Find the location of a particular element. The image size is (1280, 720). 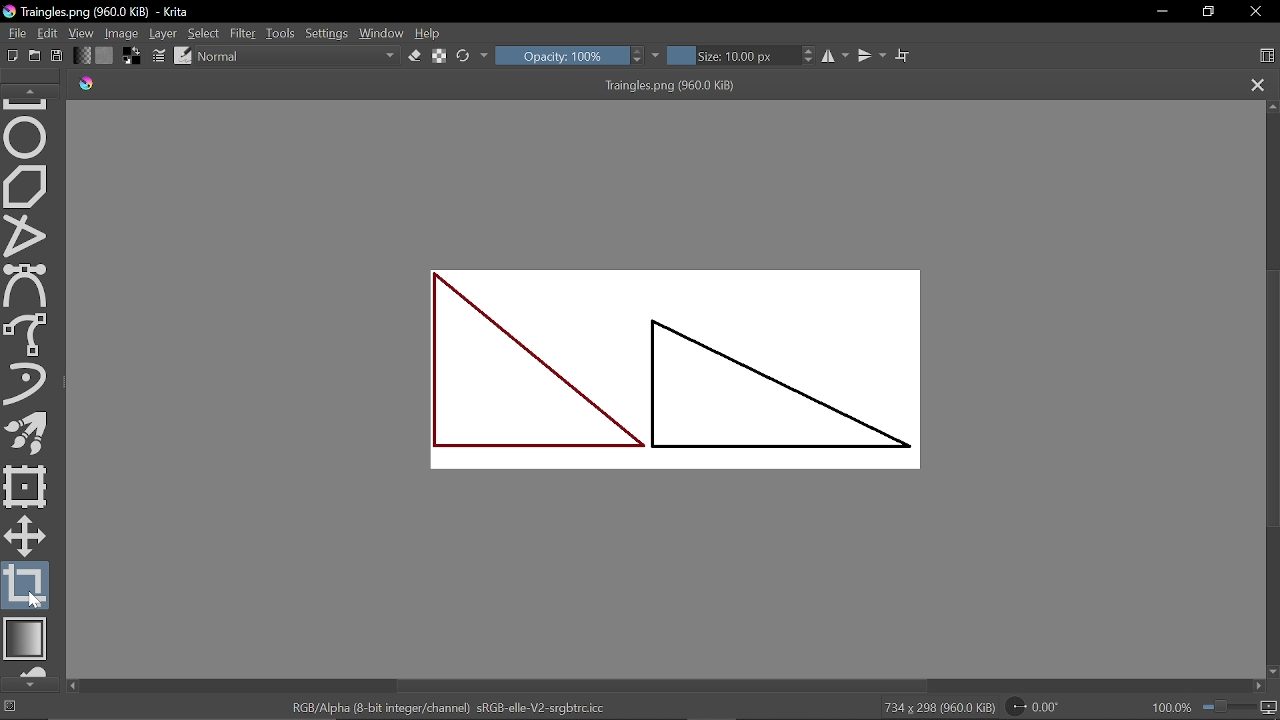

Cursor is located at coordinates (33, 600).